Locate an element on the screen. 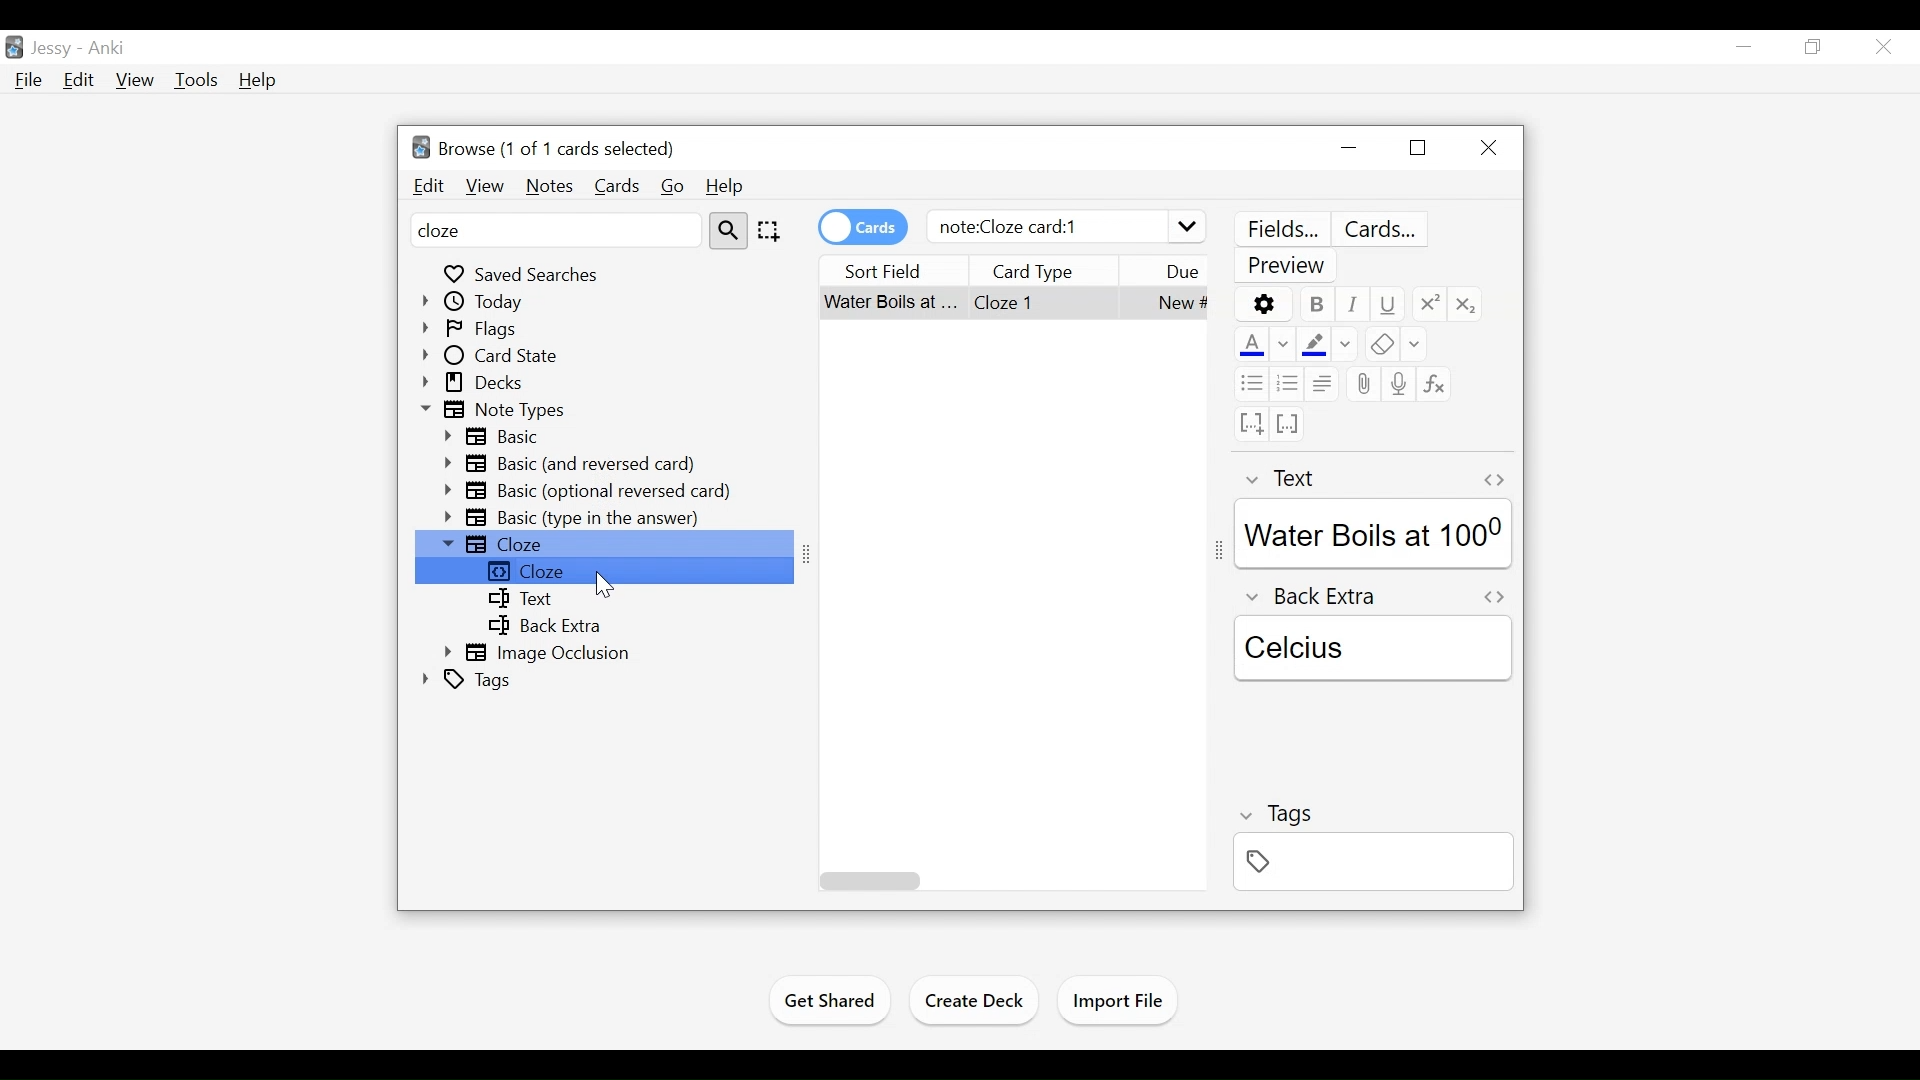  Ordered List is located at coordinates (1288, 384).